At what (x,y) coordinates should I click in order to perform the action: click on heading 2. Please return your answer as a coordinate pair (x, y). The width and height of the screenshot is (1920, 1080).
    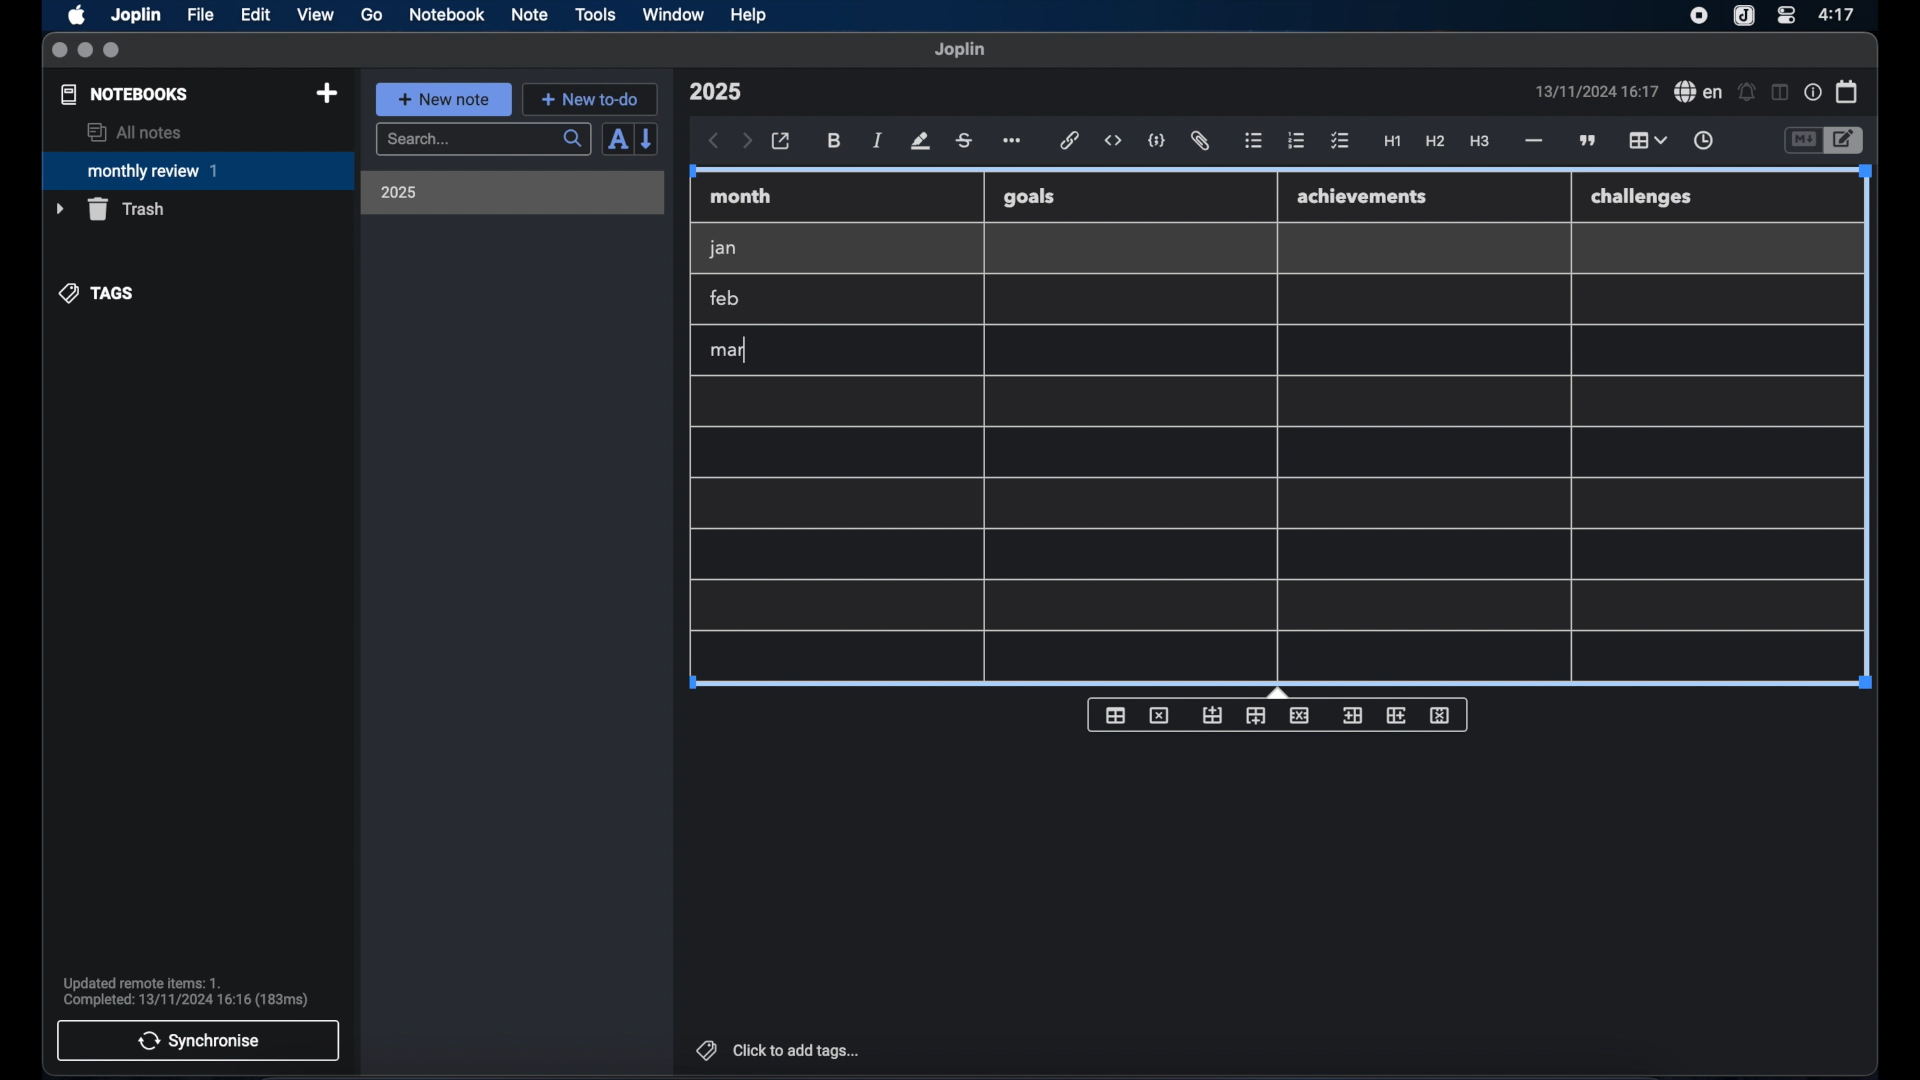
    Looking at the image, I should click on (1436, 142).